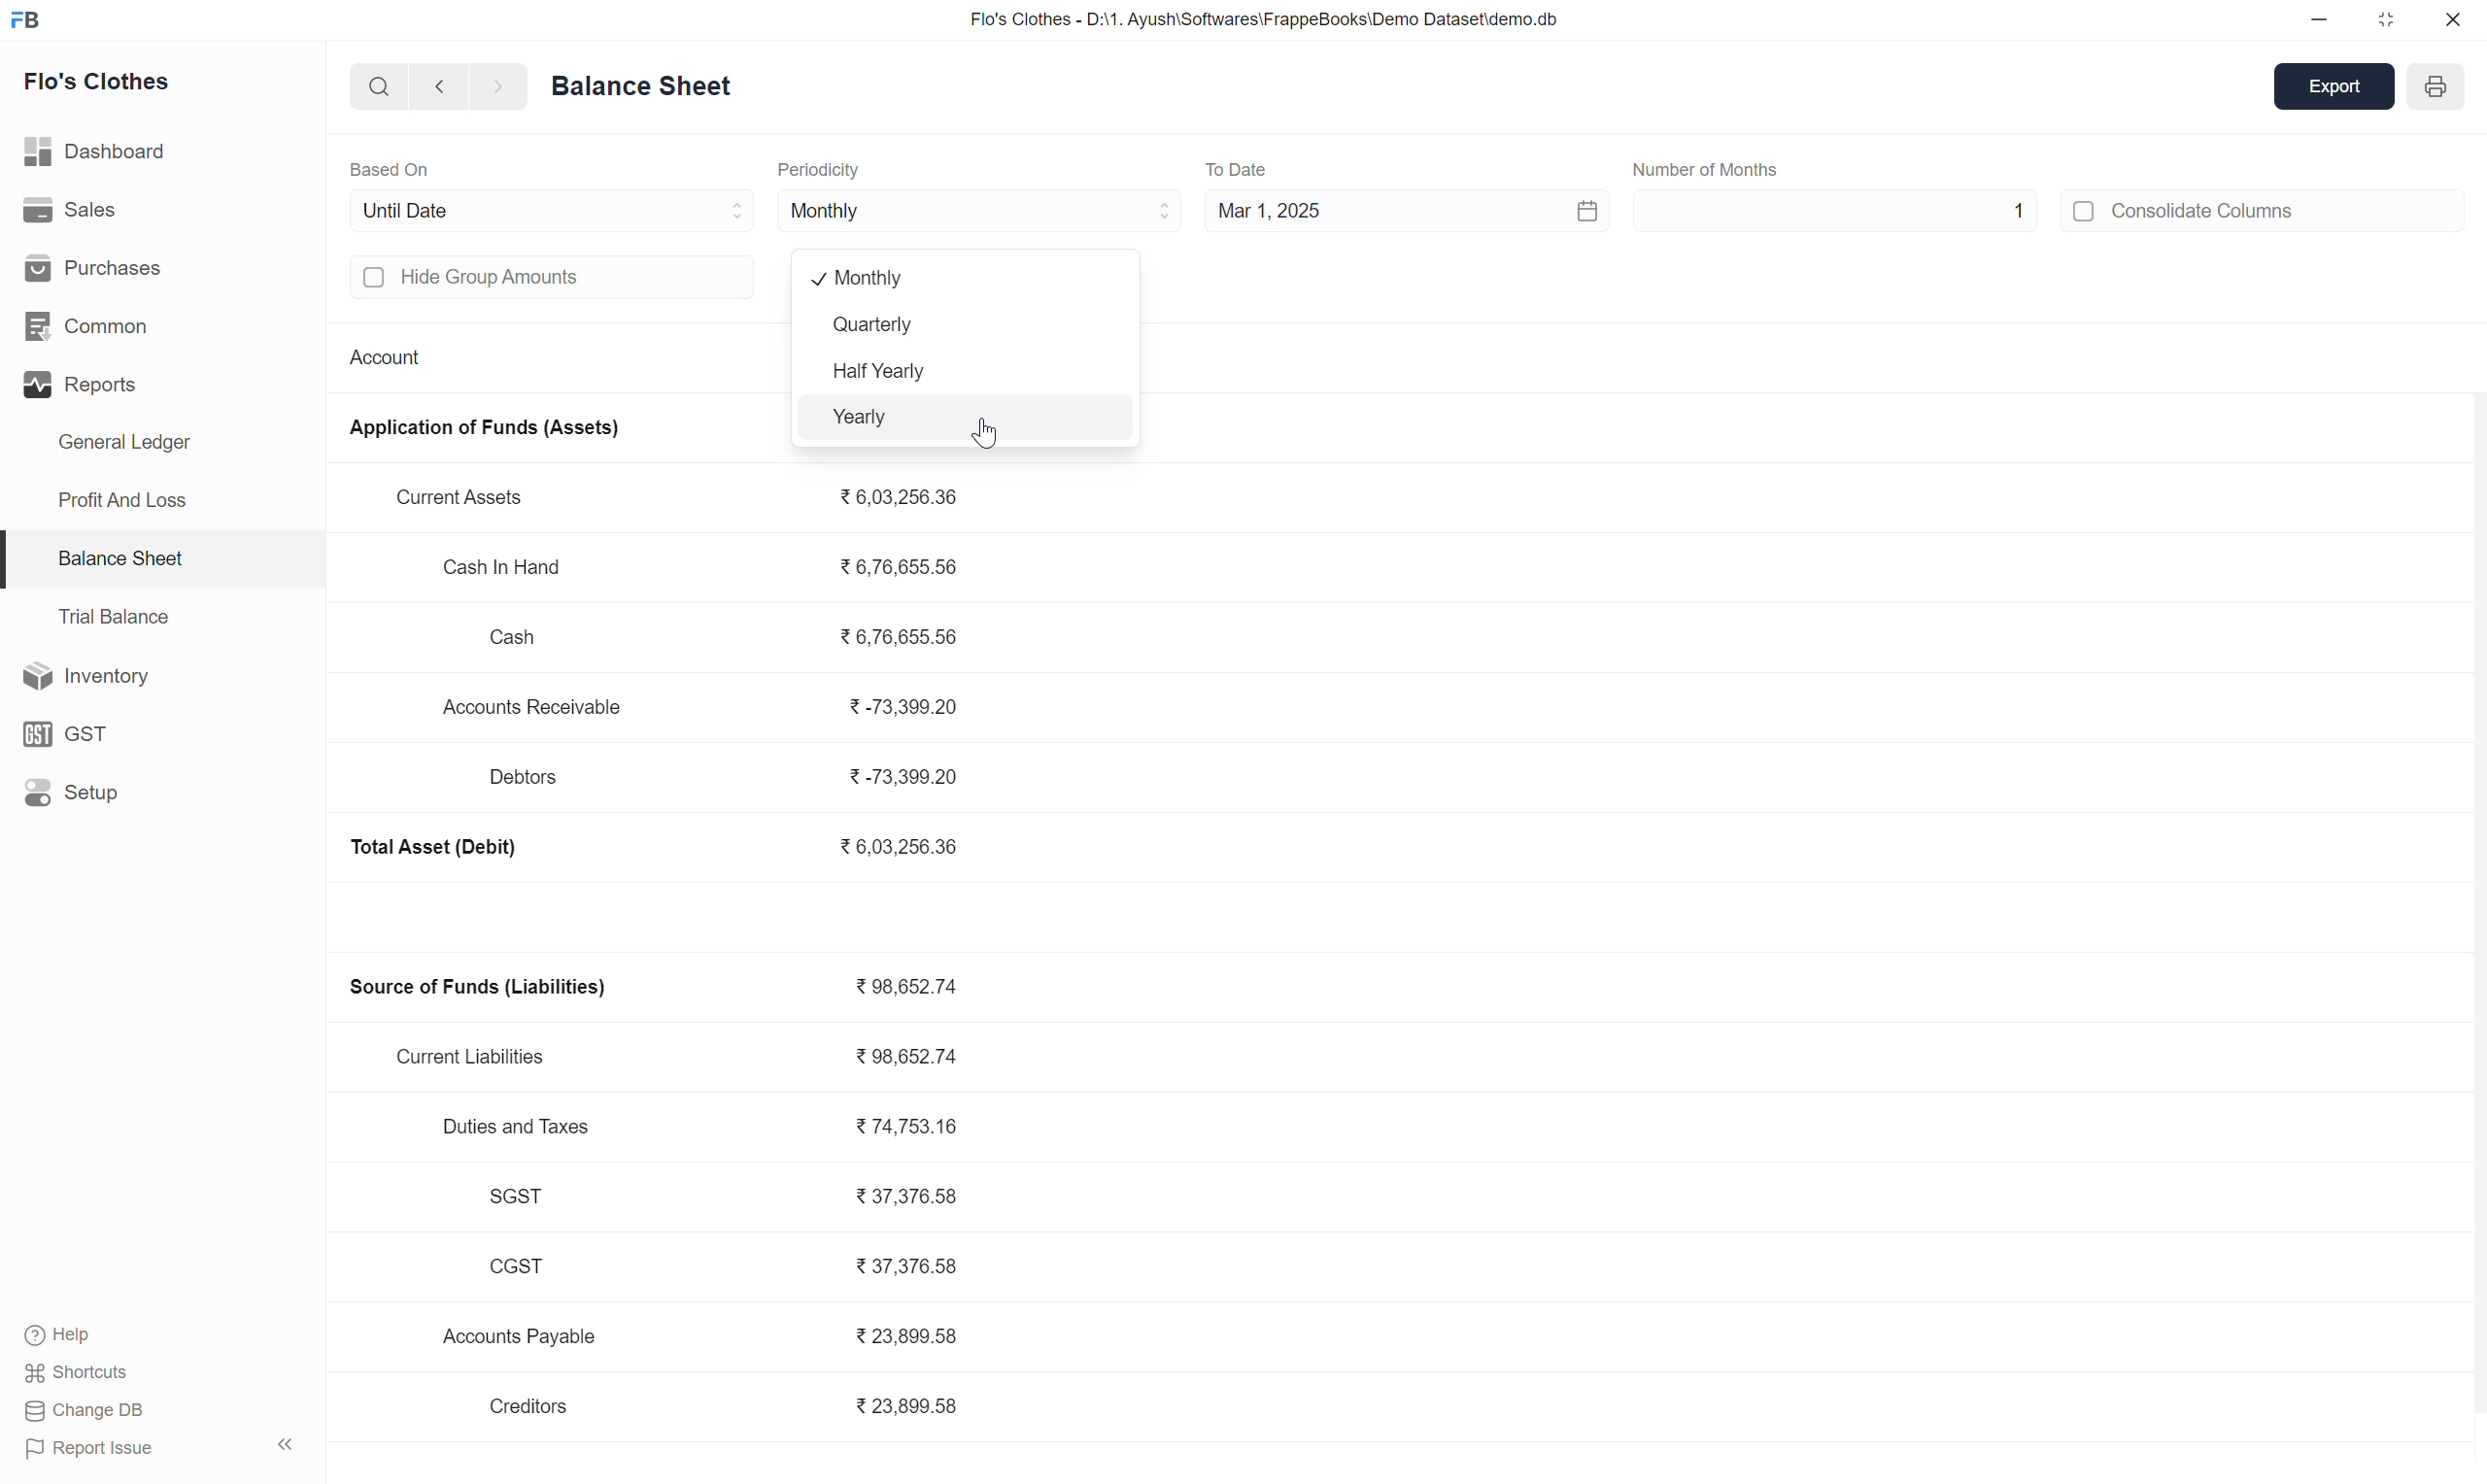 The height and width of the screenshot is (1484, 2487). Describe the element at coordinates (874, 324) in the screenshot. I see `Quarterly` at that location.